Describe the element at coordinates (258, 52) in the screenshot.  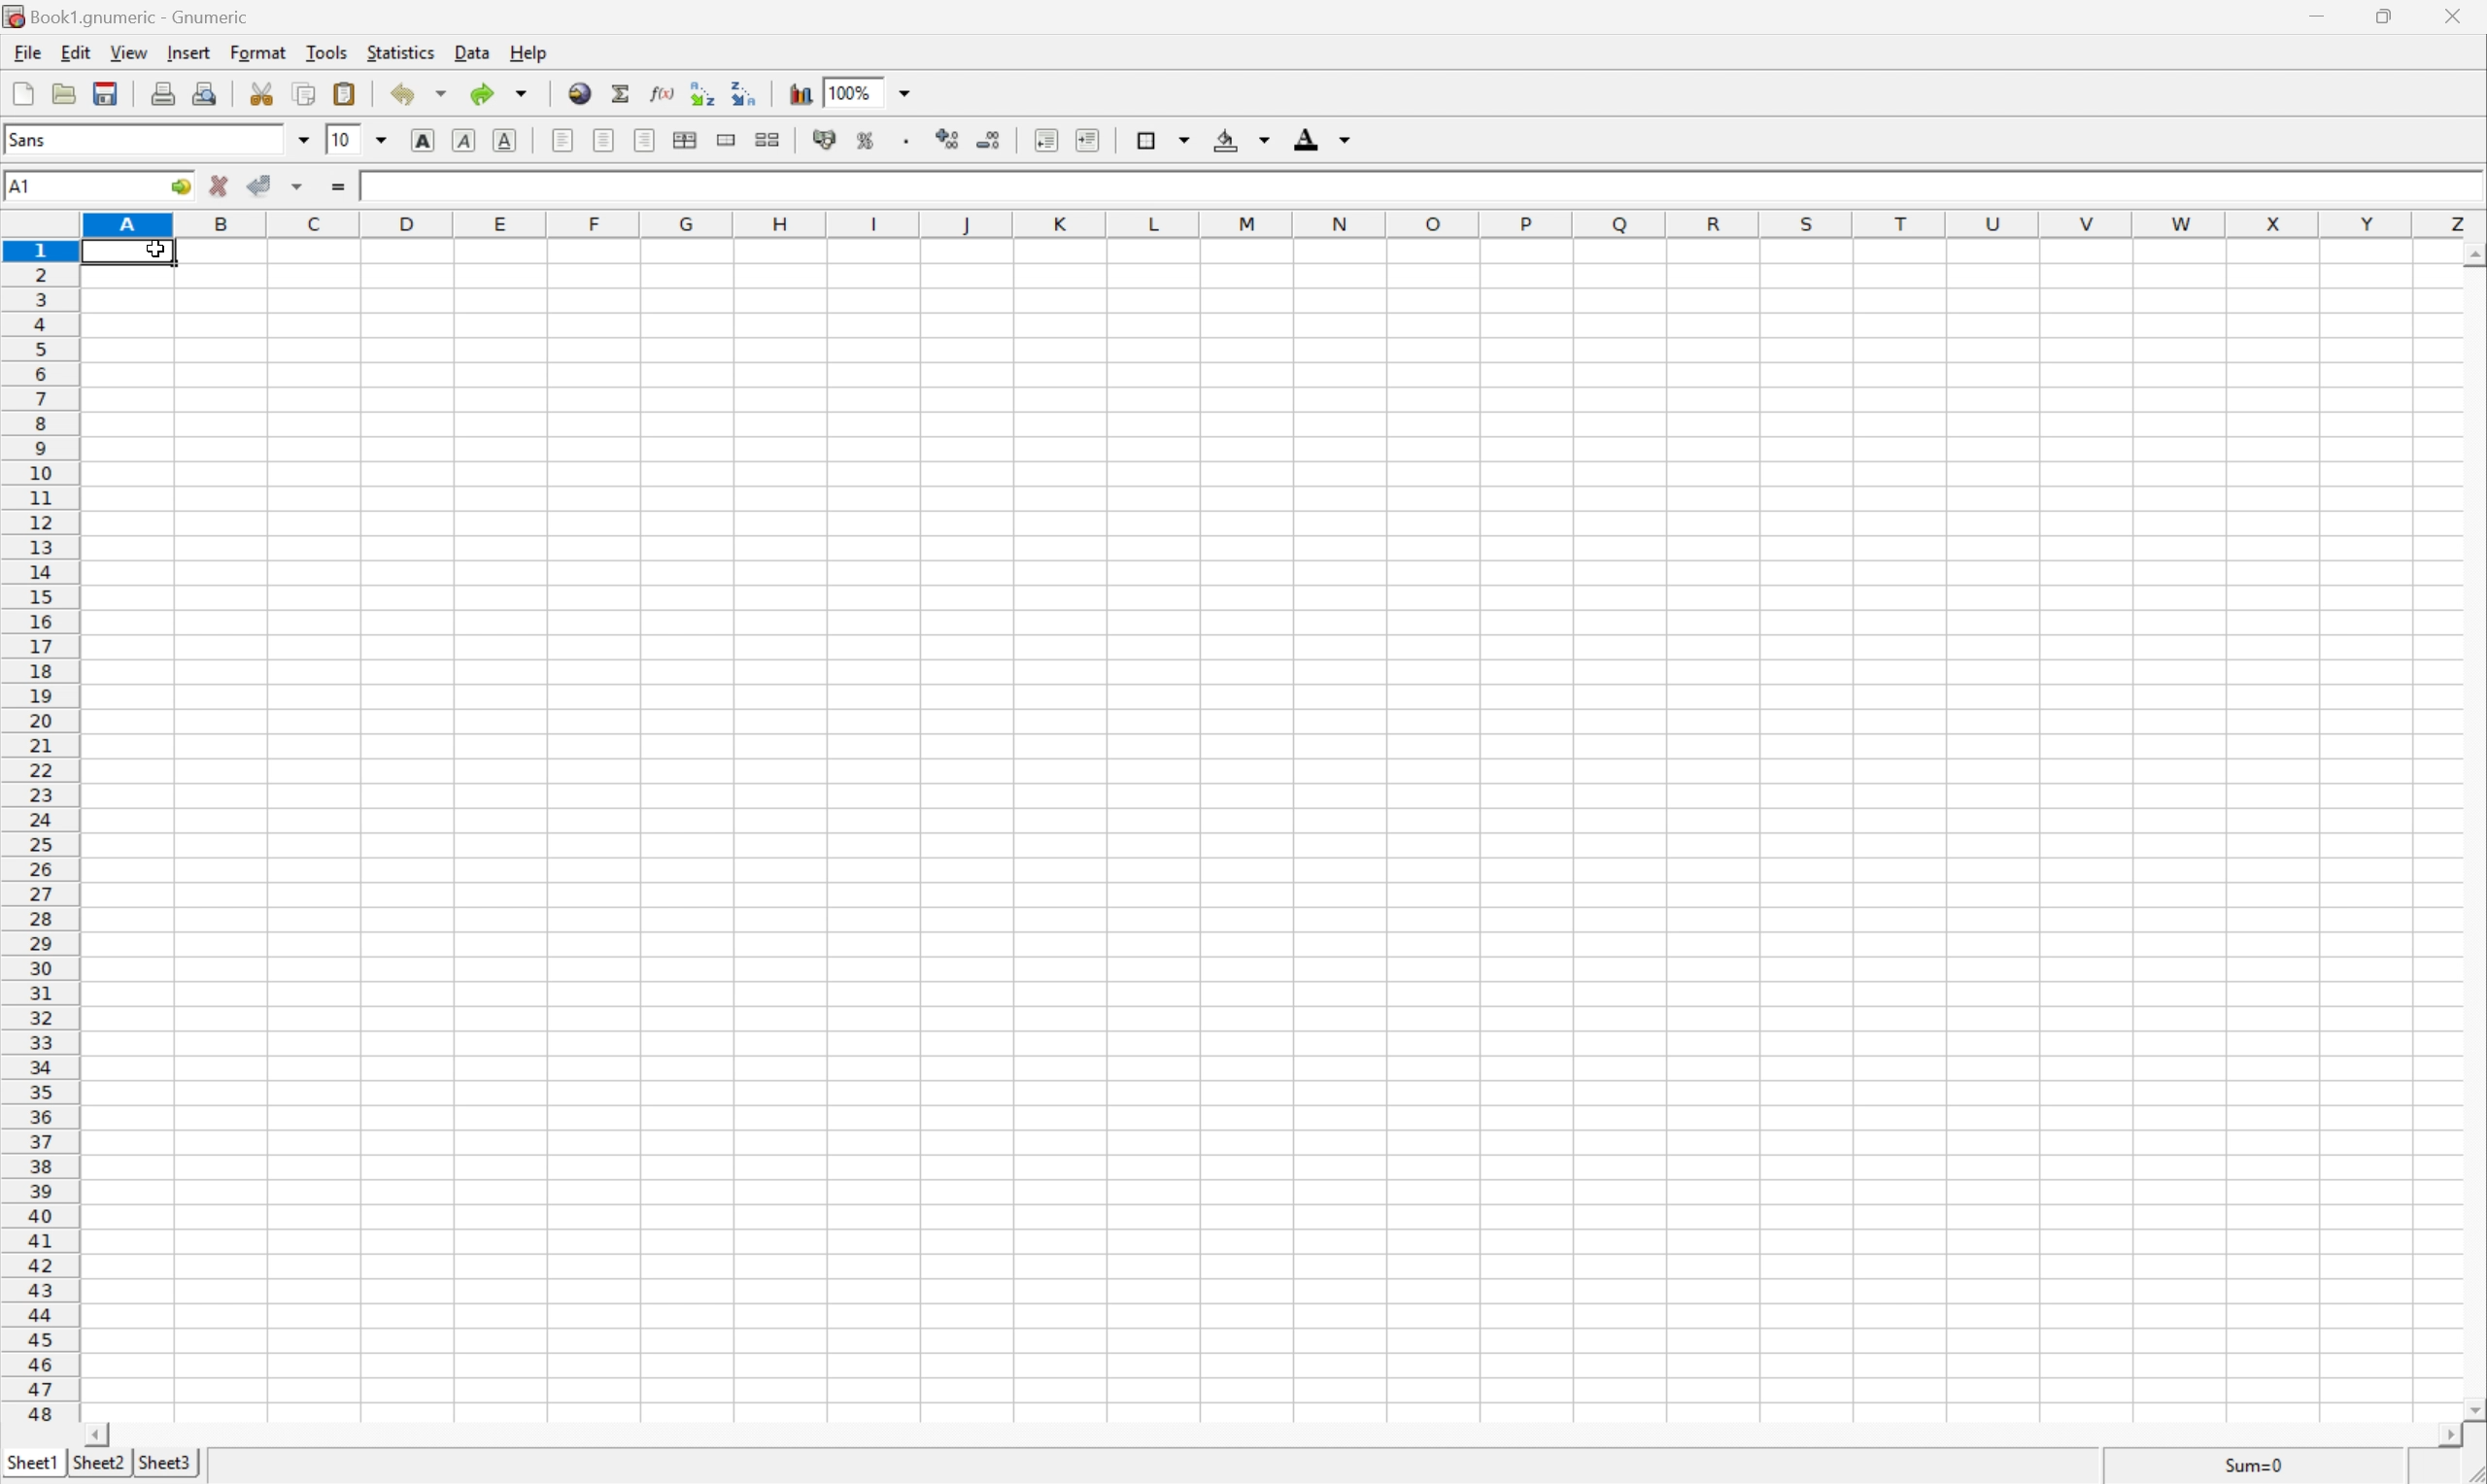
I see `format` at that location.